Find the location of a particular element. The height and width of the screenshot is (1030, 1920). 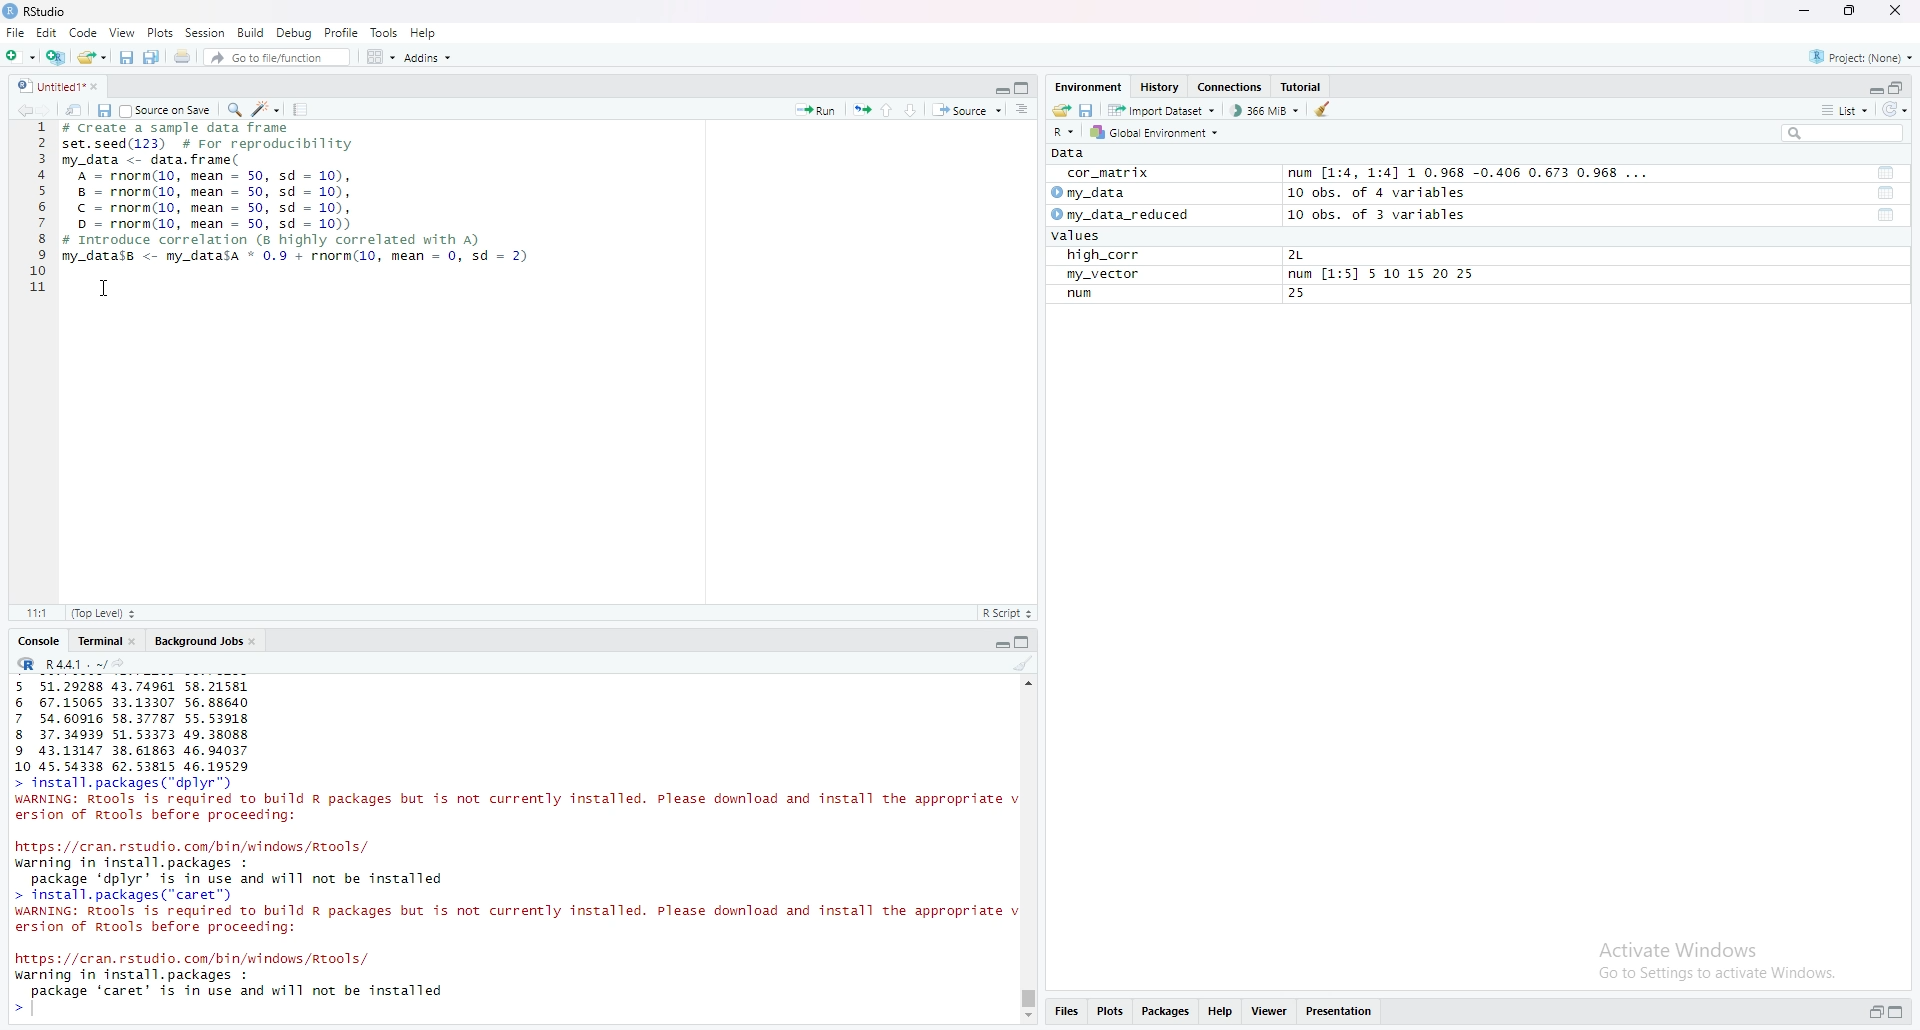

Debug is located at coordinates (296, 33).